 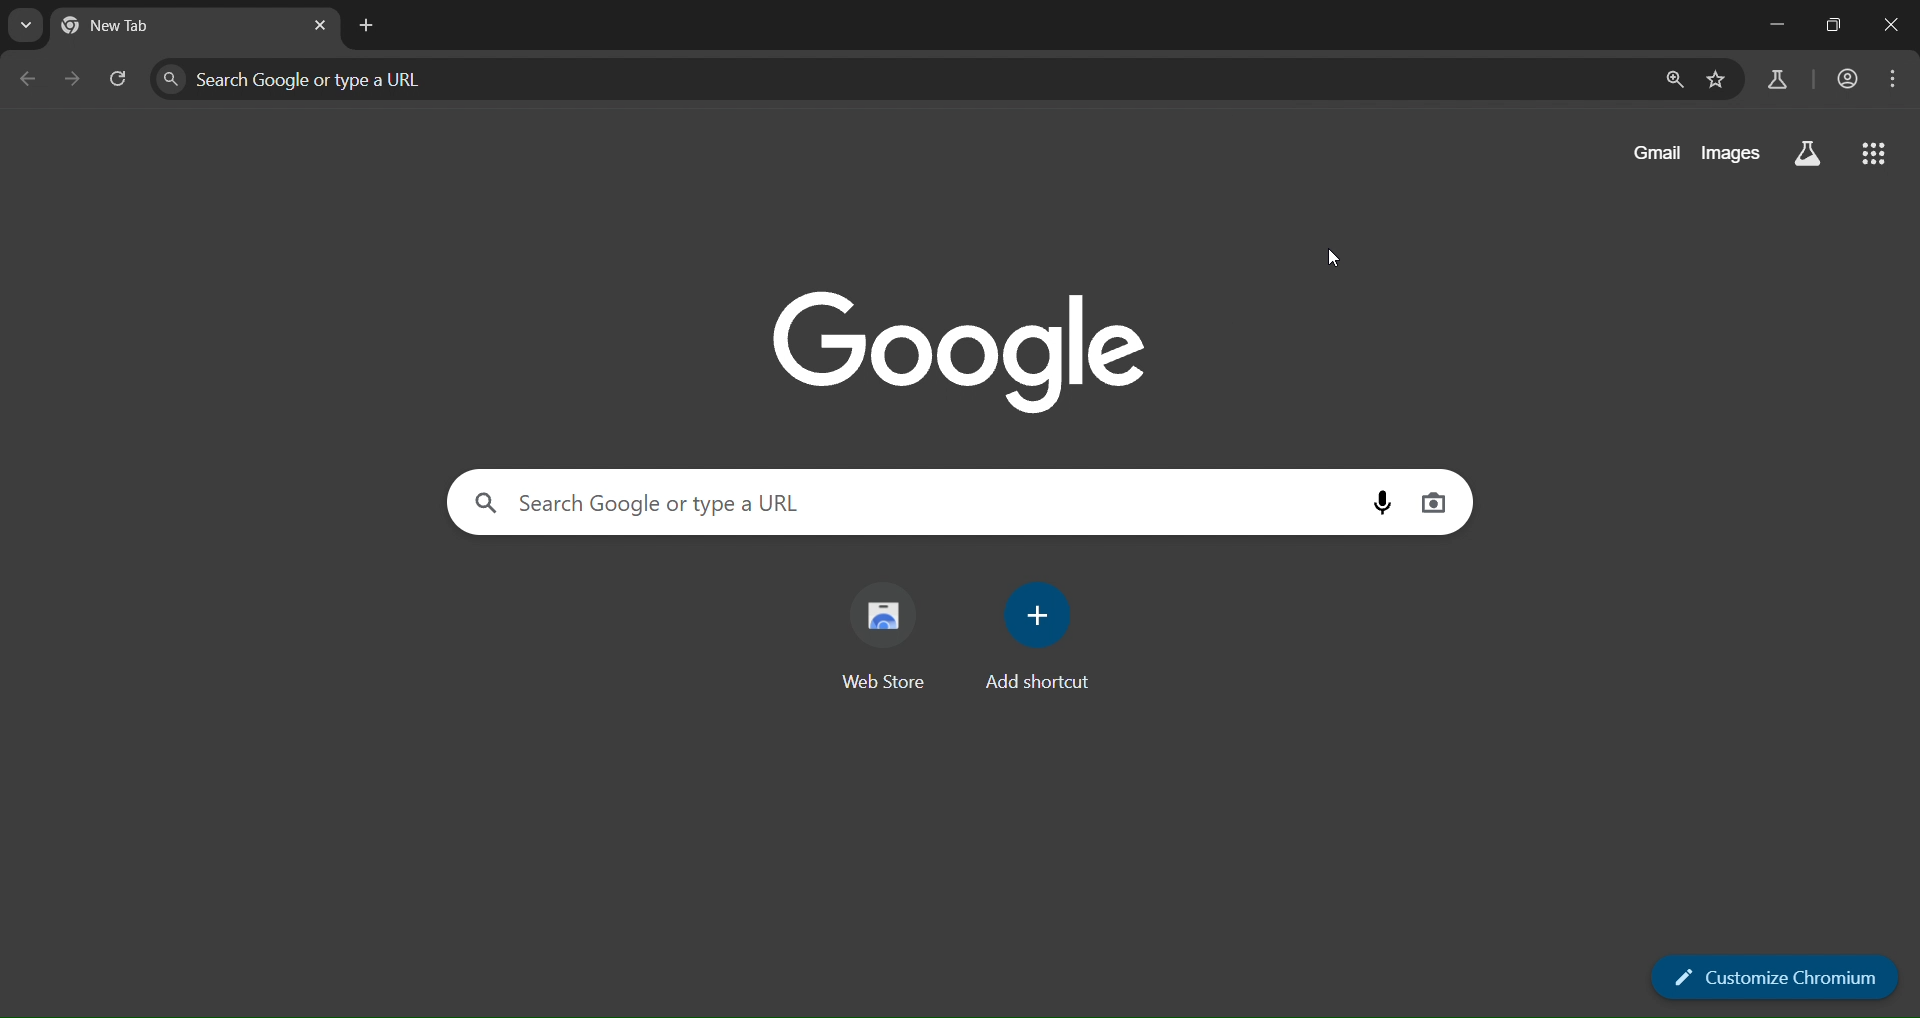 I want to click on add shortcut, so click(x=1036, y=634).